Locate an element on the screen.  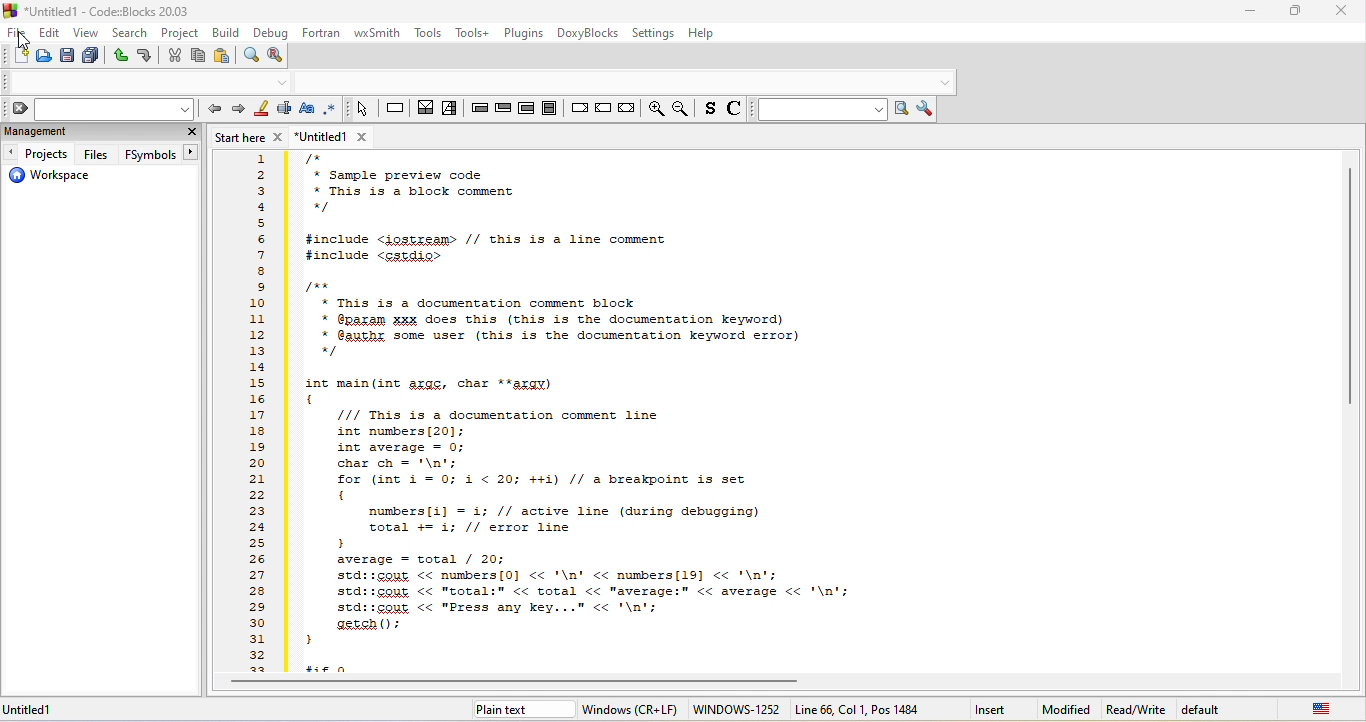
line 66 col 1, pos 1484 is located at coordinates (860, 709).